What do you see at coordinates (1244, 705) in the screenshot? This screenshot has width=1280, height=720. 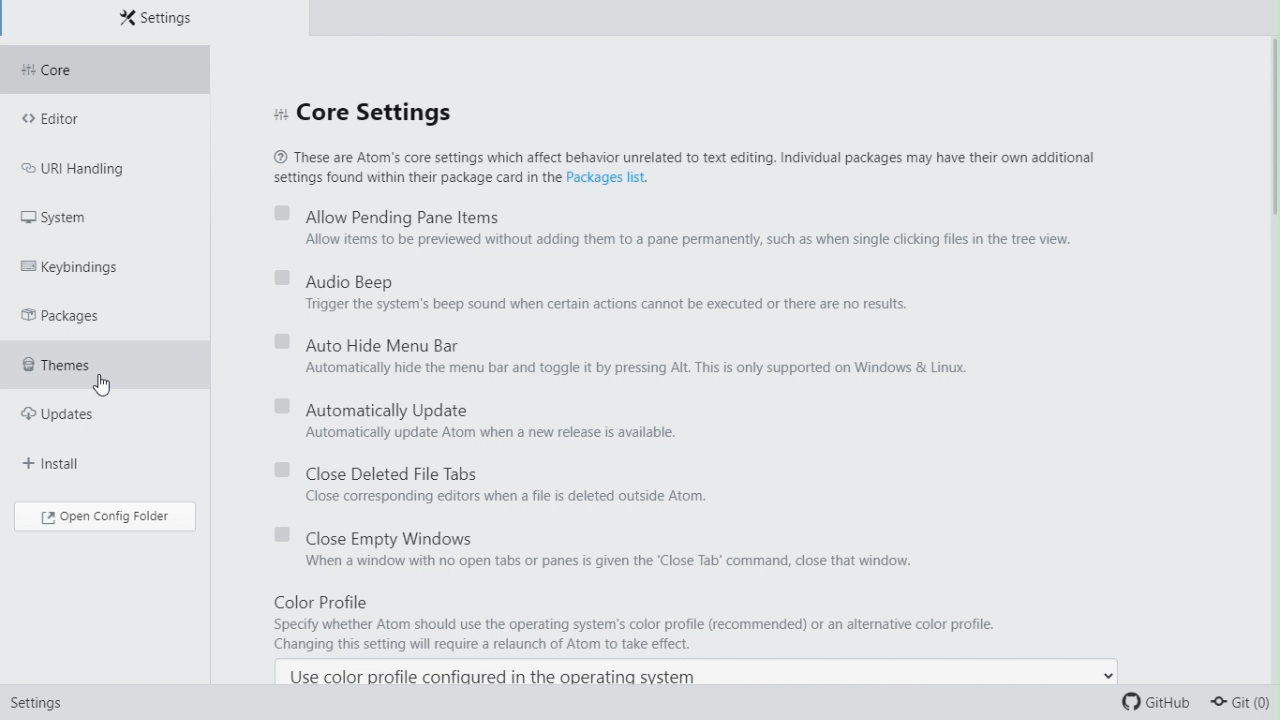 I see `Git` at bounding box center [1244, 705].